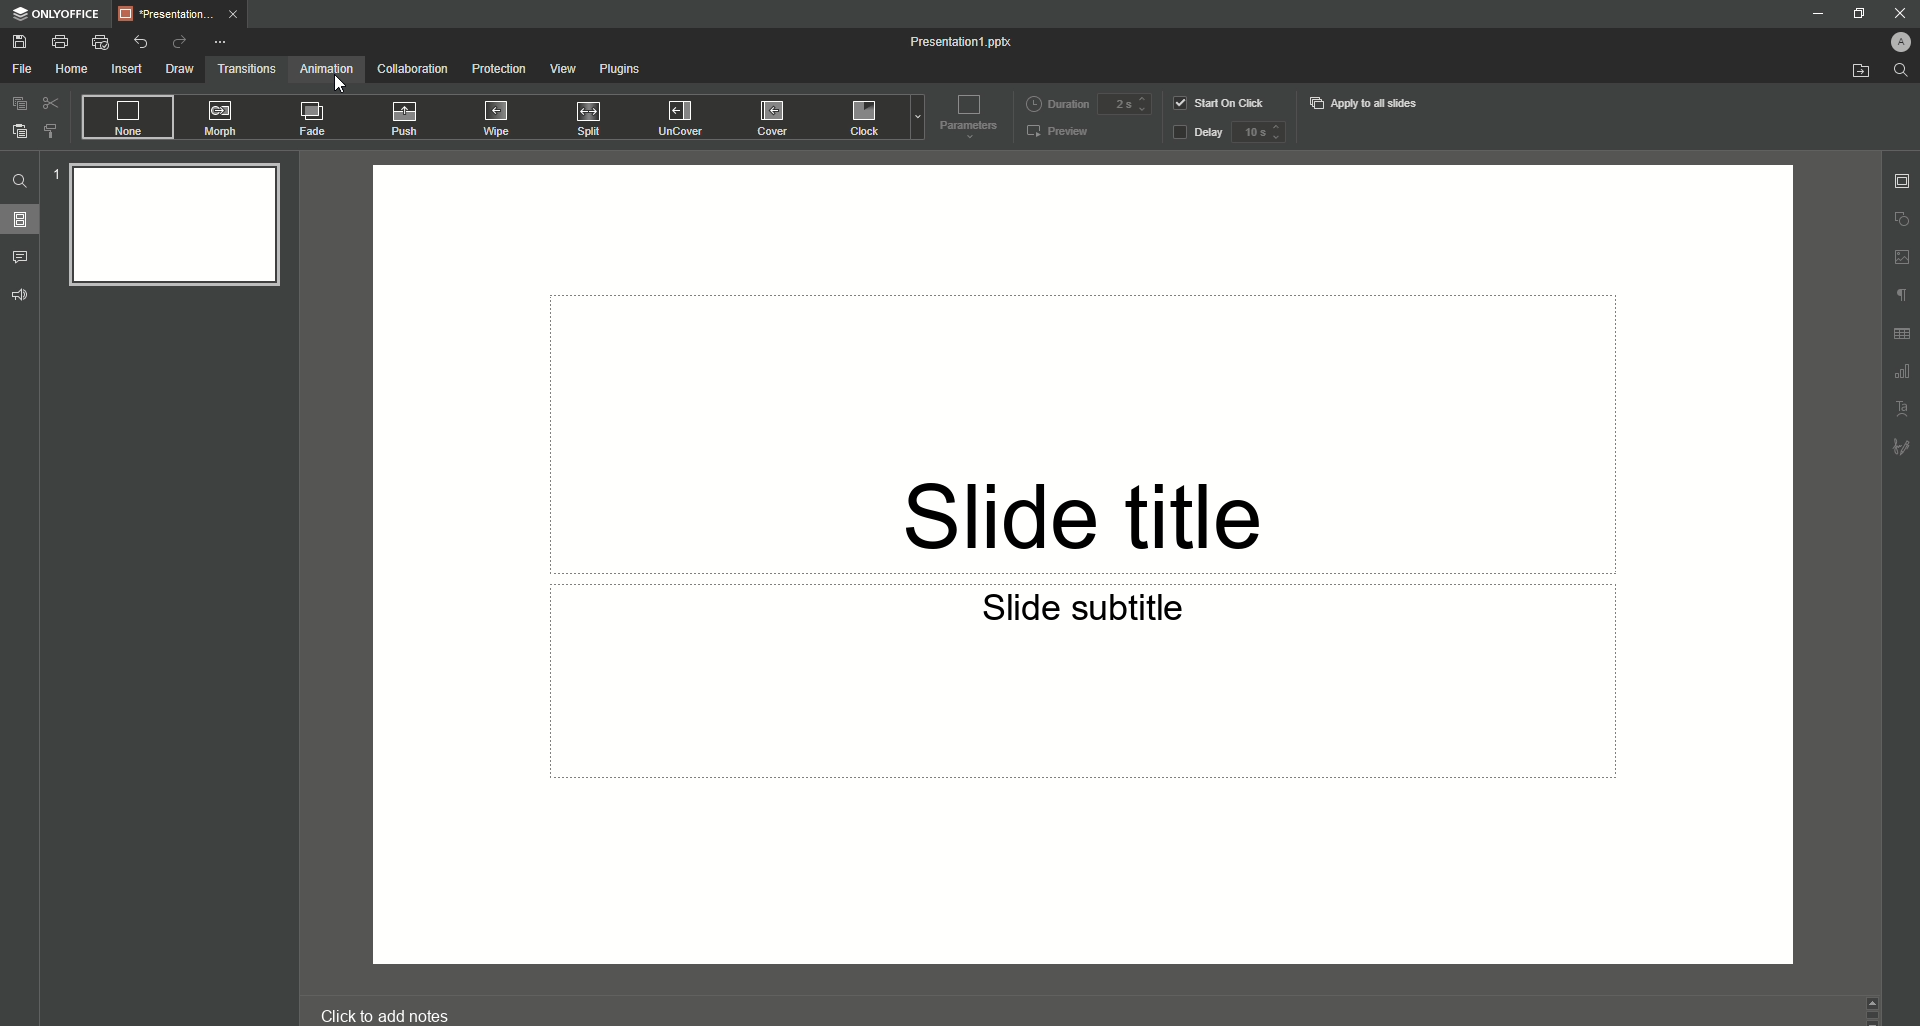  What do you see at coordinates (174, 42) in the screenshot?
I see `Redo` at bounding box center [174, 42].